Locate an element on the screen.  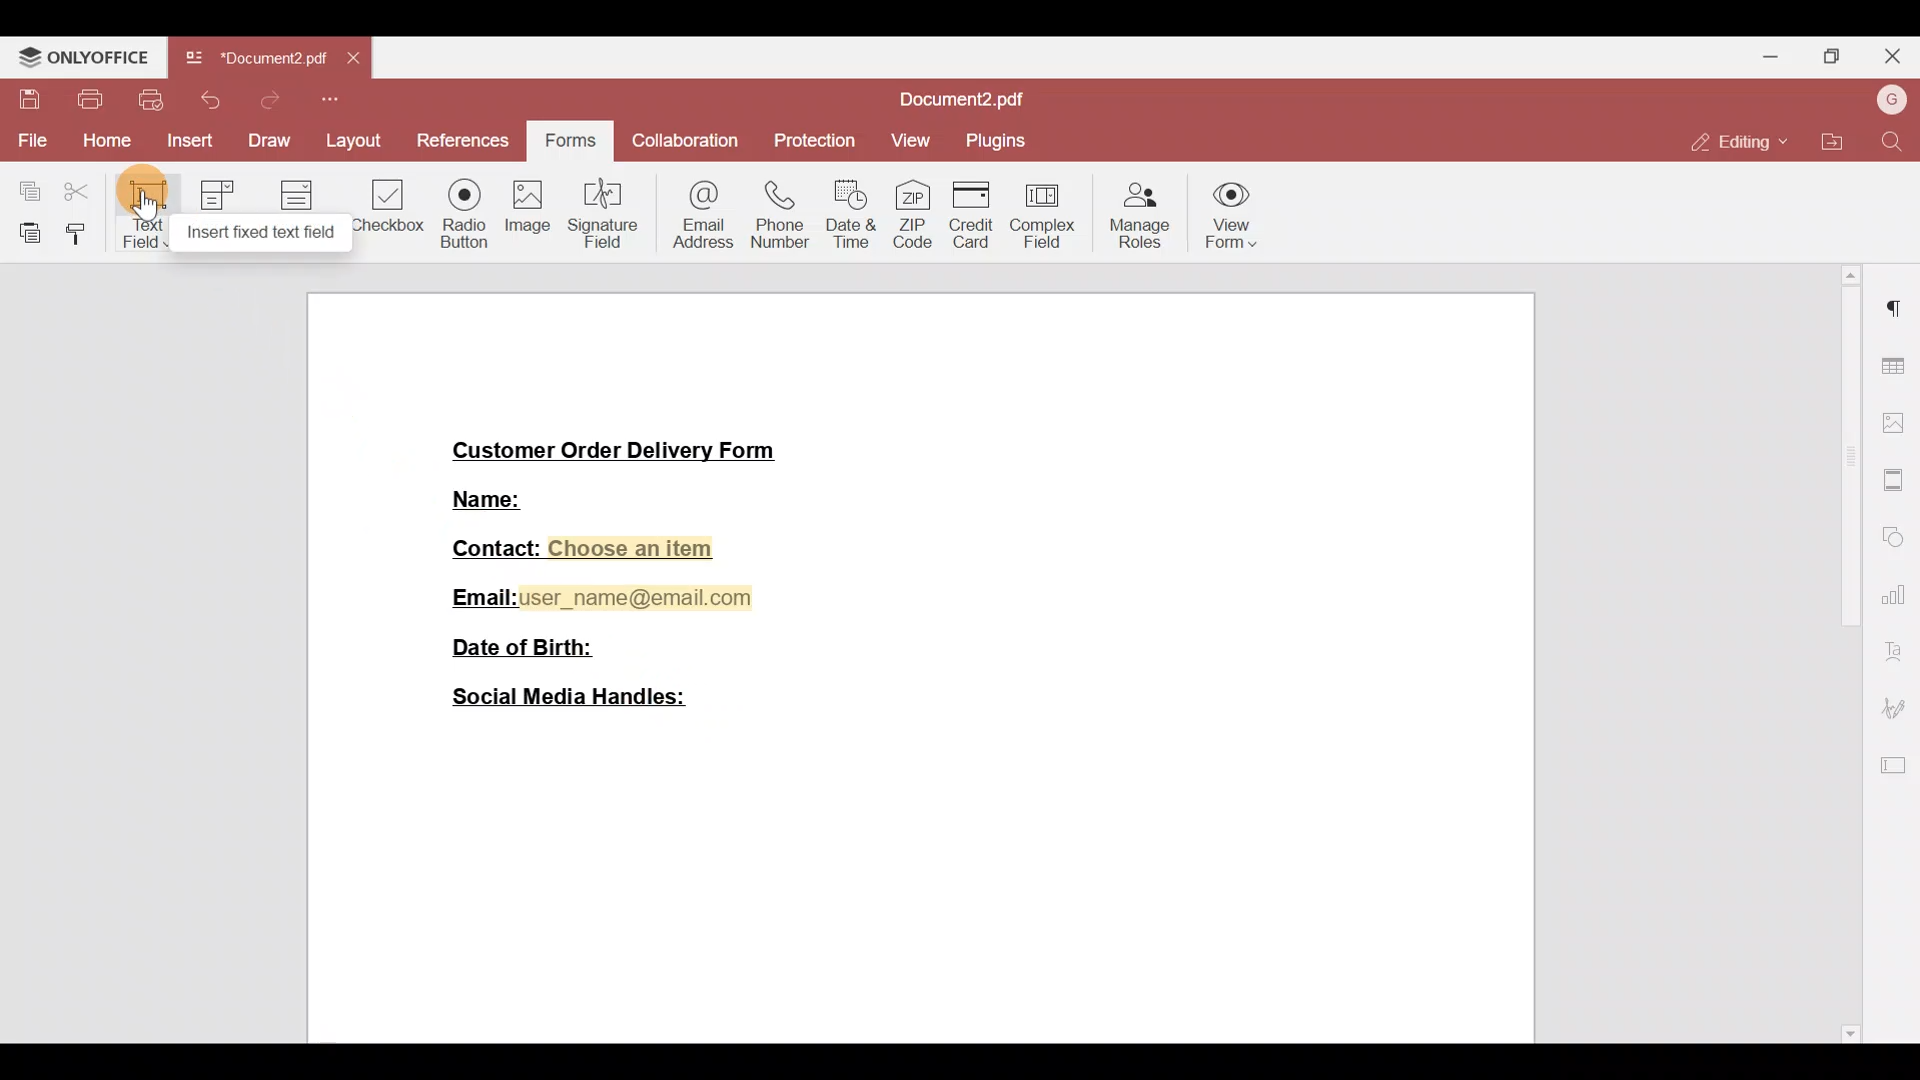
Working area is located at coordinates (926, 884).